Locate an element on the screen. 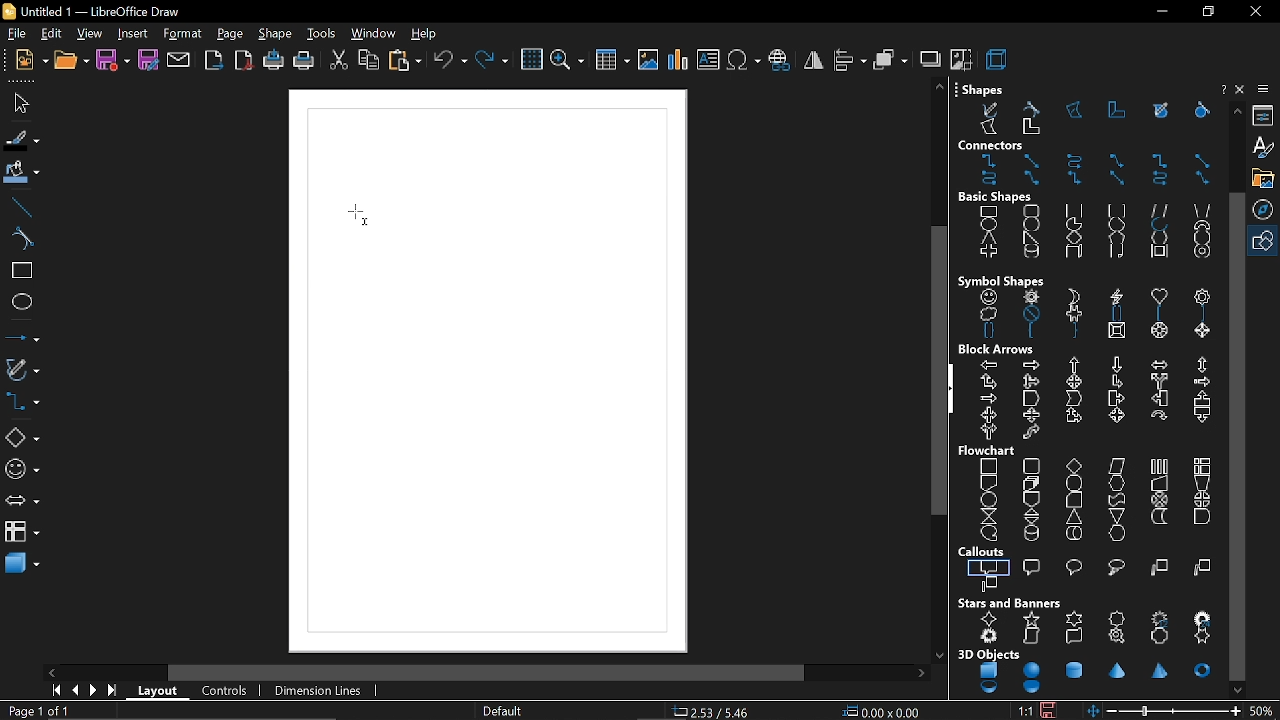 The width and height of the screenshot is (1280, 720). circle pie is located at coordinates (1074, 224).